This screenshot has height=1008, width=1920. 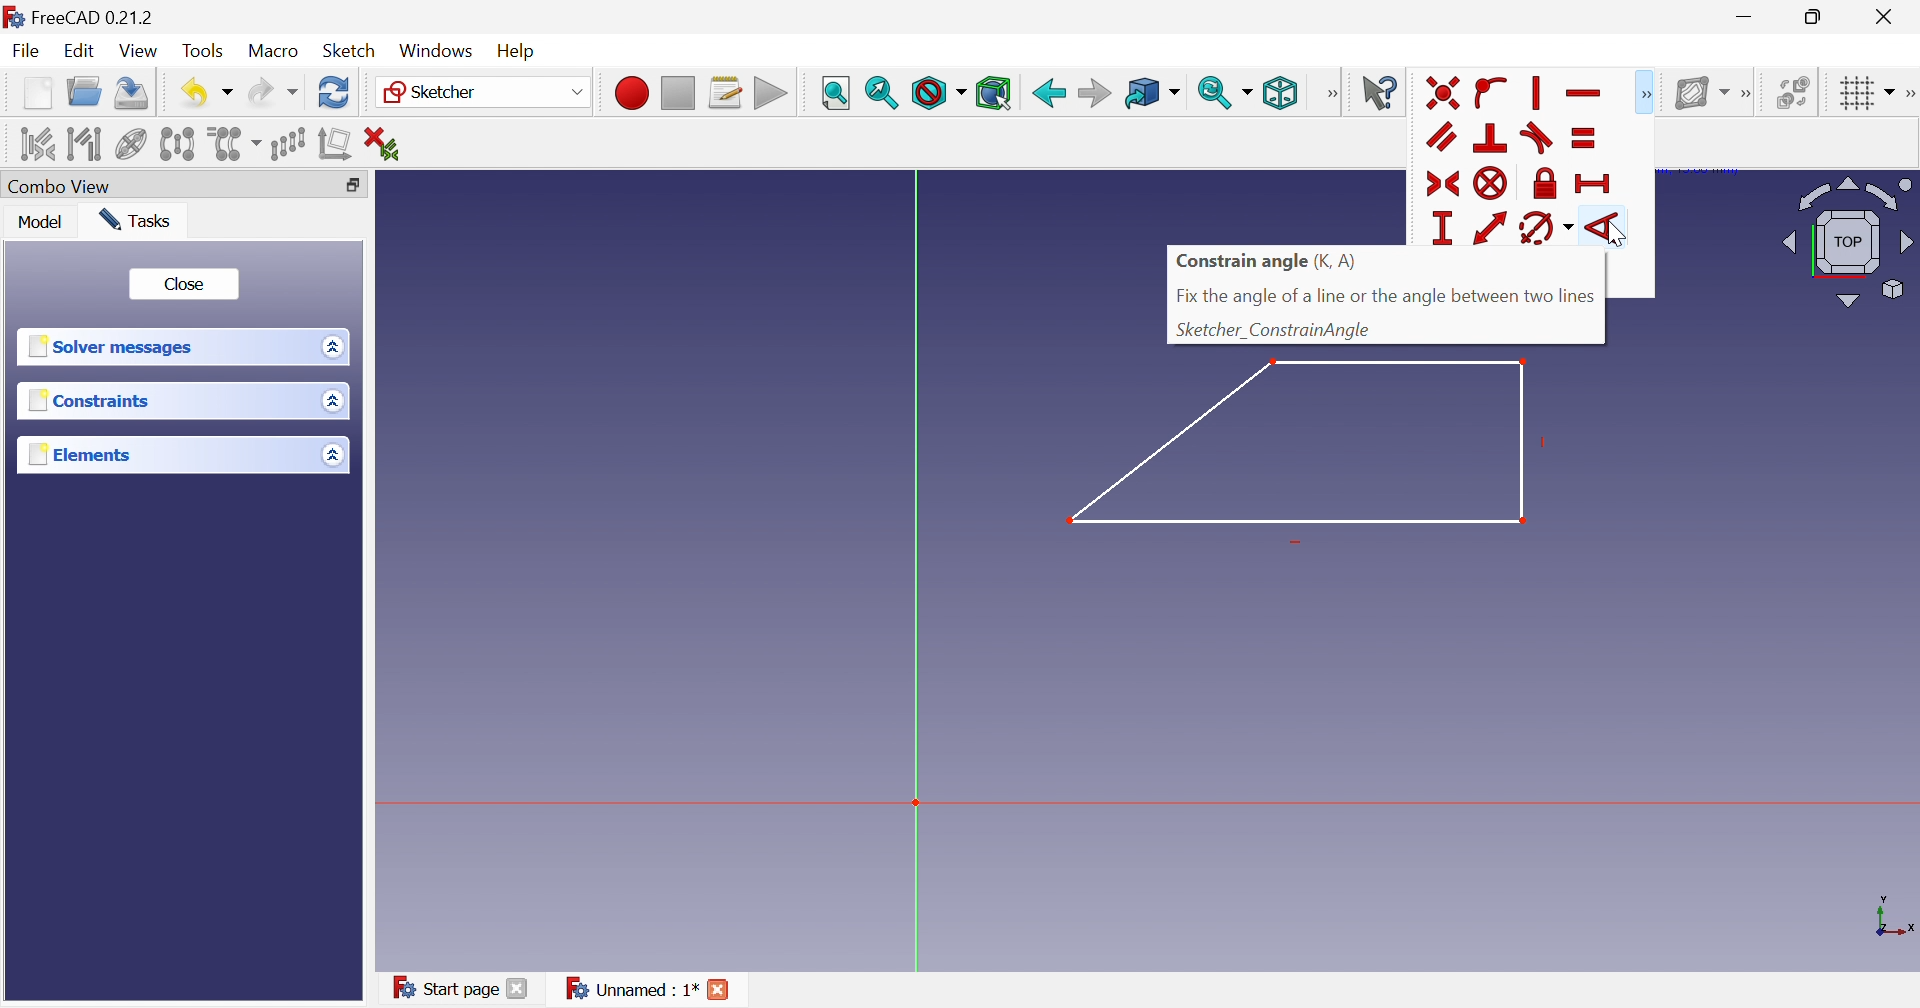 What do you see at coordinates (1388, 296) in the screenshot?
I see `Fix the angle of a line or the angle between two lines` at bounding box center [1388, 296].